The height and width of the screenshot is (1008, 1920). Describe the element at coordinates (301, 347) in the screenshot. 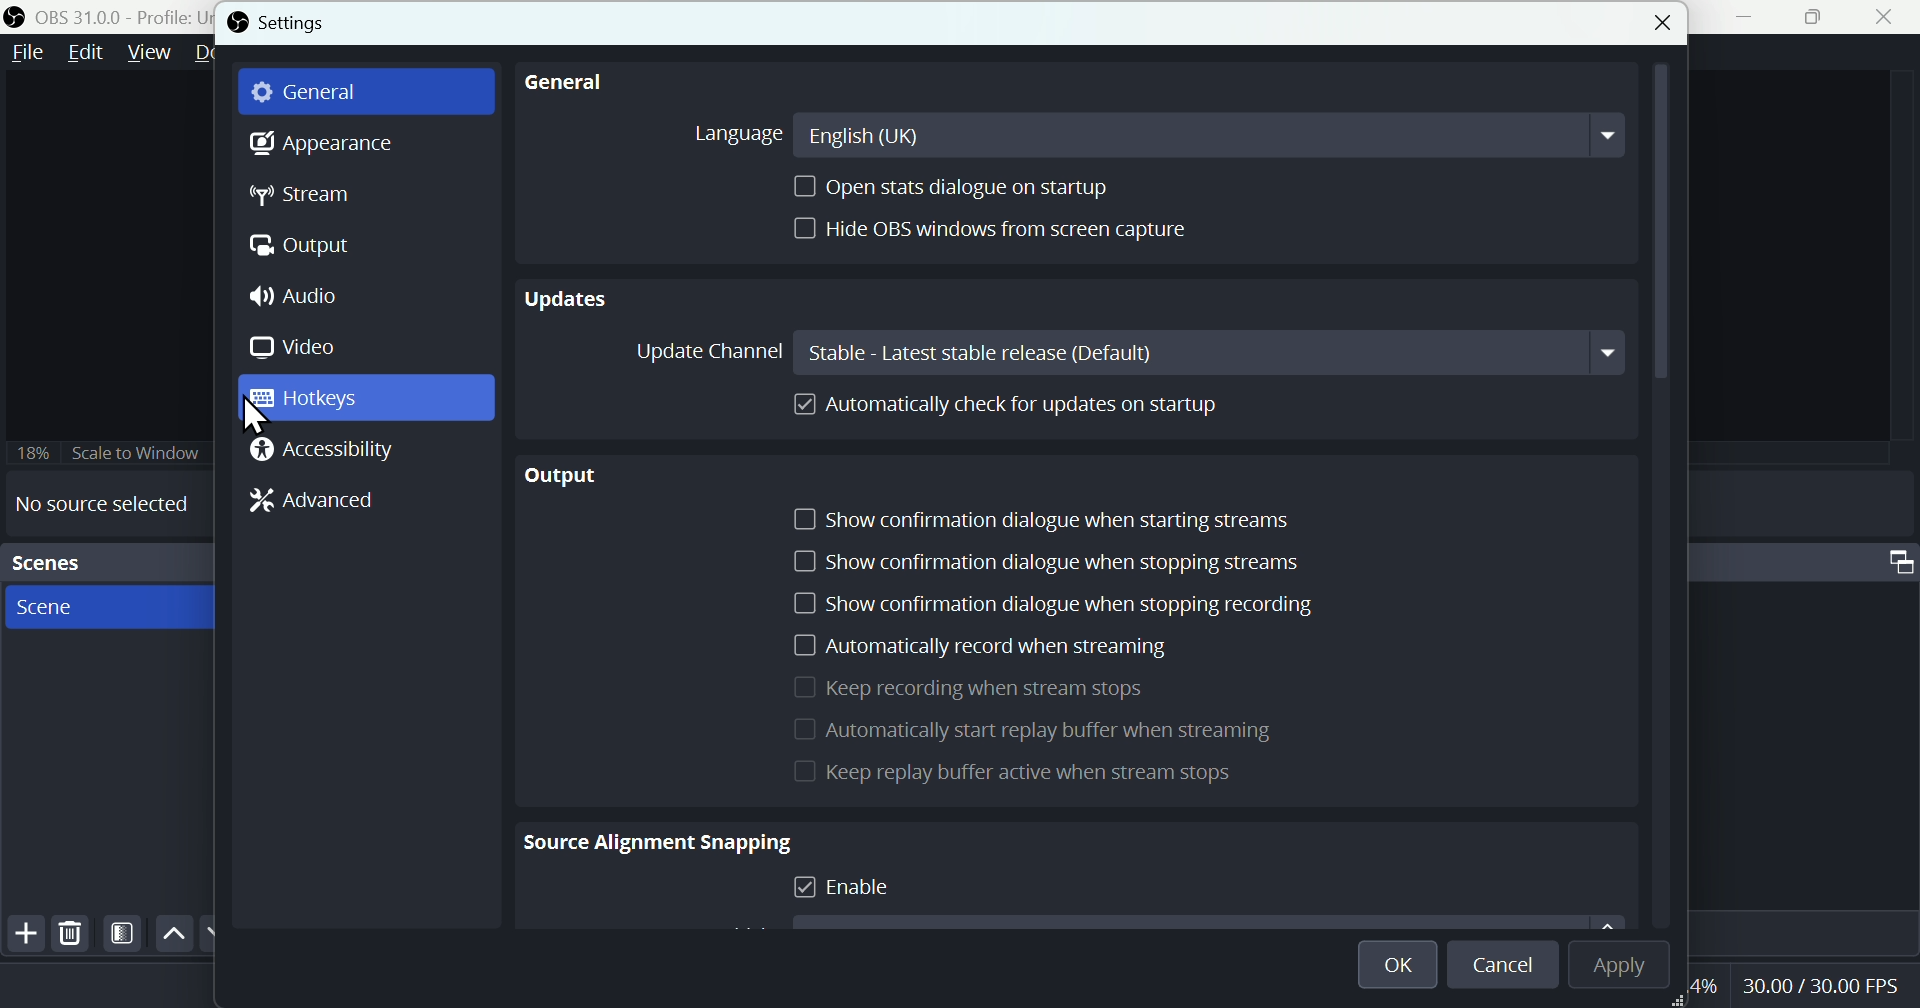

I see `Video` at that location.